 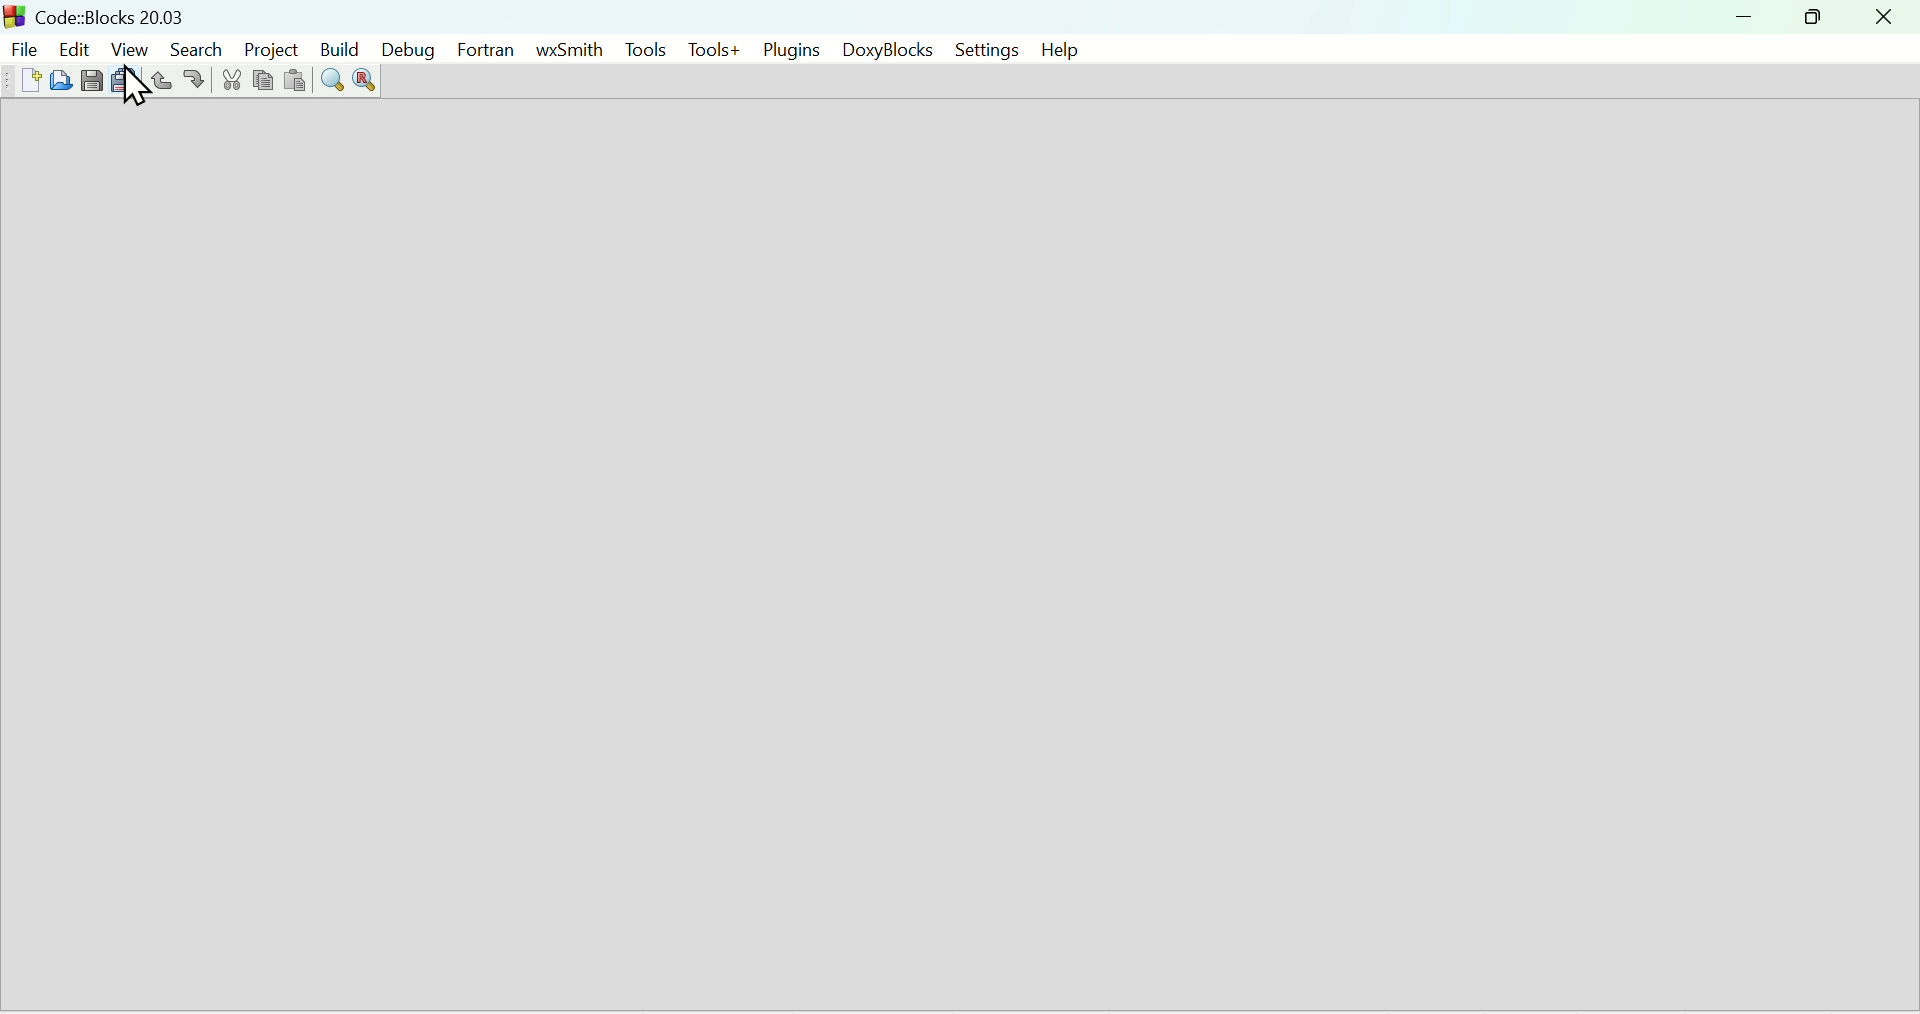 I want to click on Default Start Screen, so click(x=959, y=556).